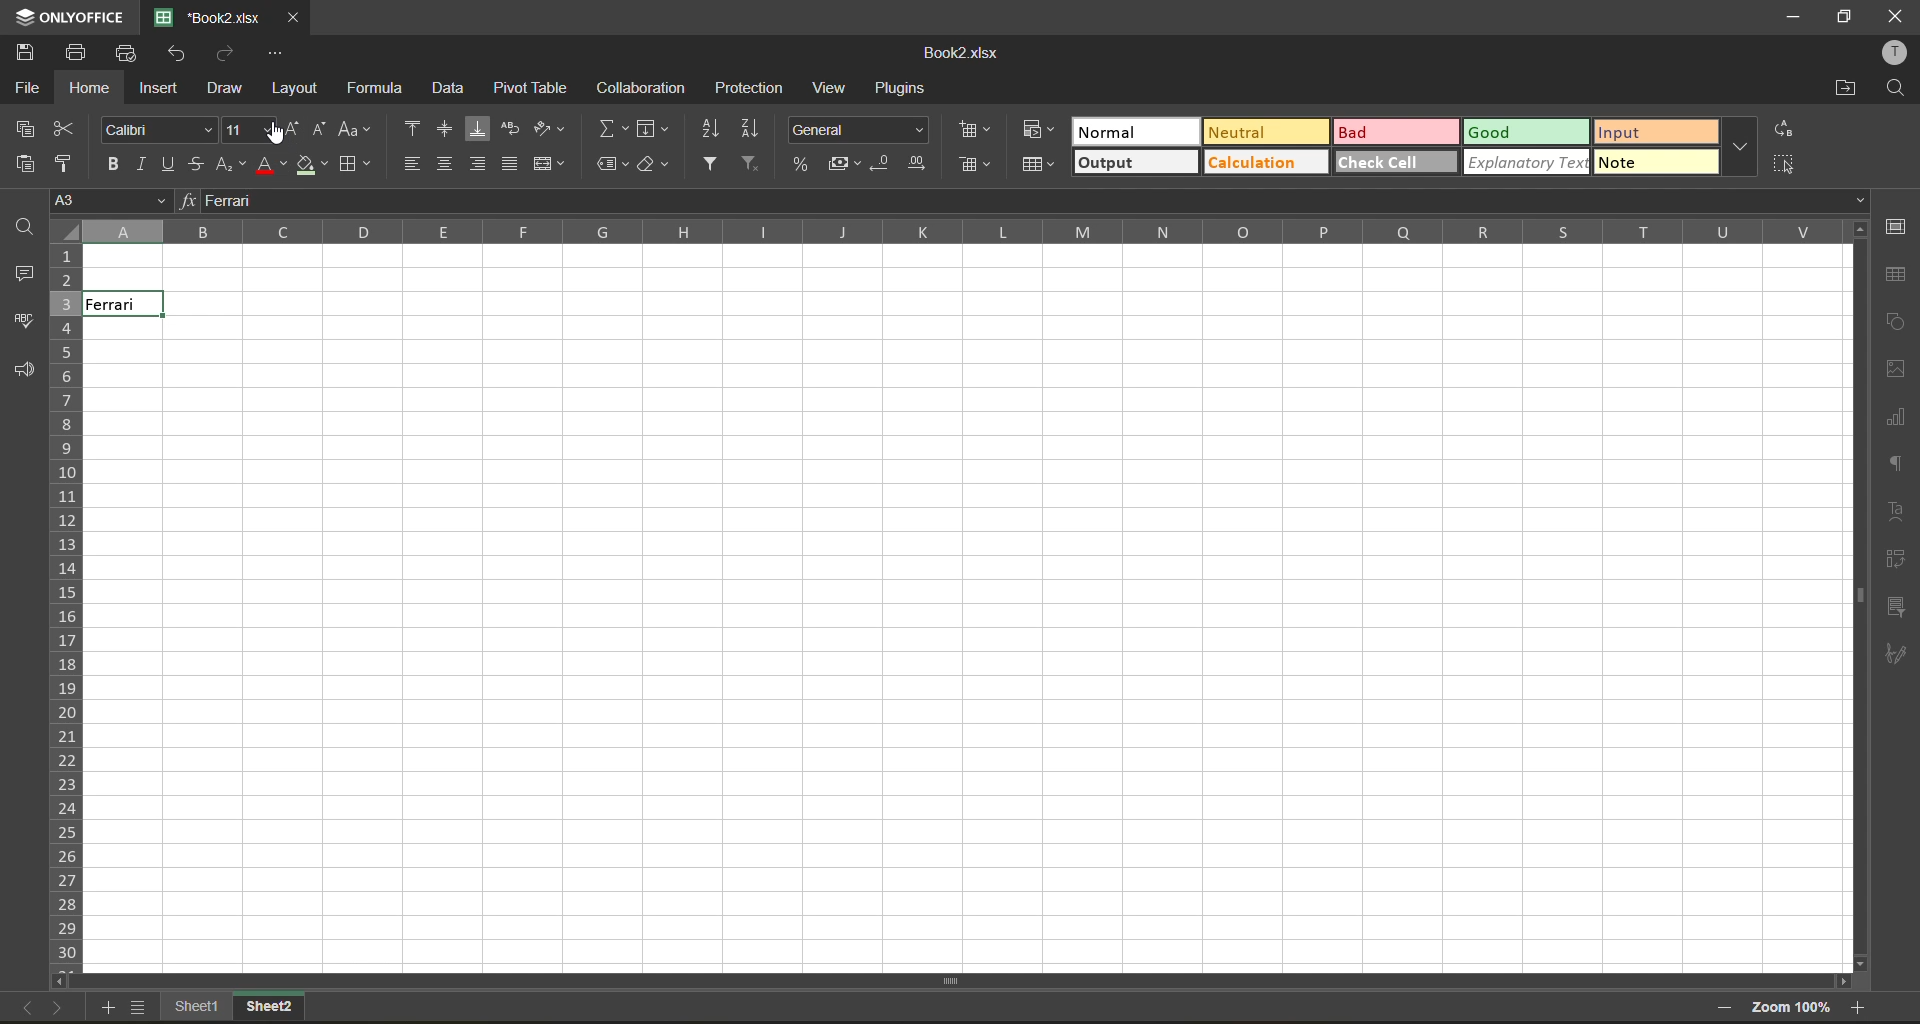 This screenshot has width=1920, height=1024. Describe the element at coordinates (379, 90) in the screenshot. I see `formula` at that location.